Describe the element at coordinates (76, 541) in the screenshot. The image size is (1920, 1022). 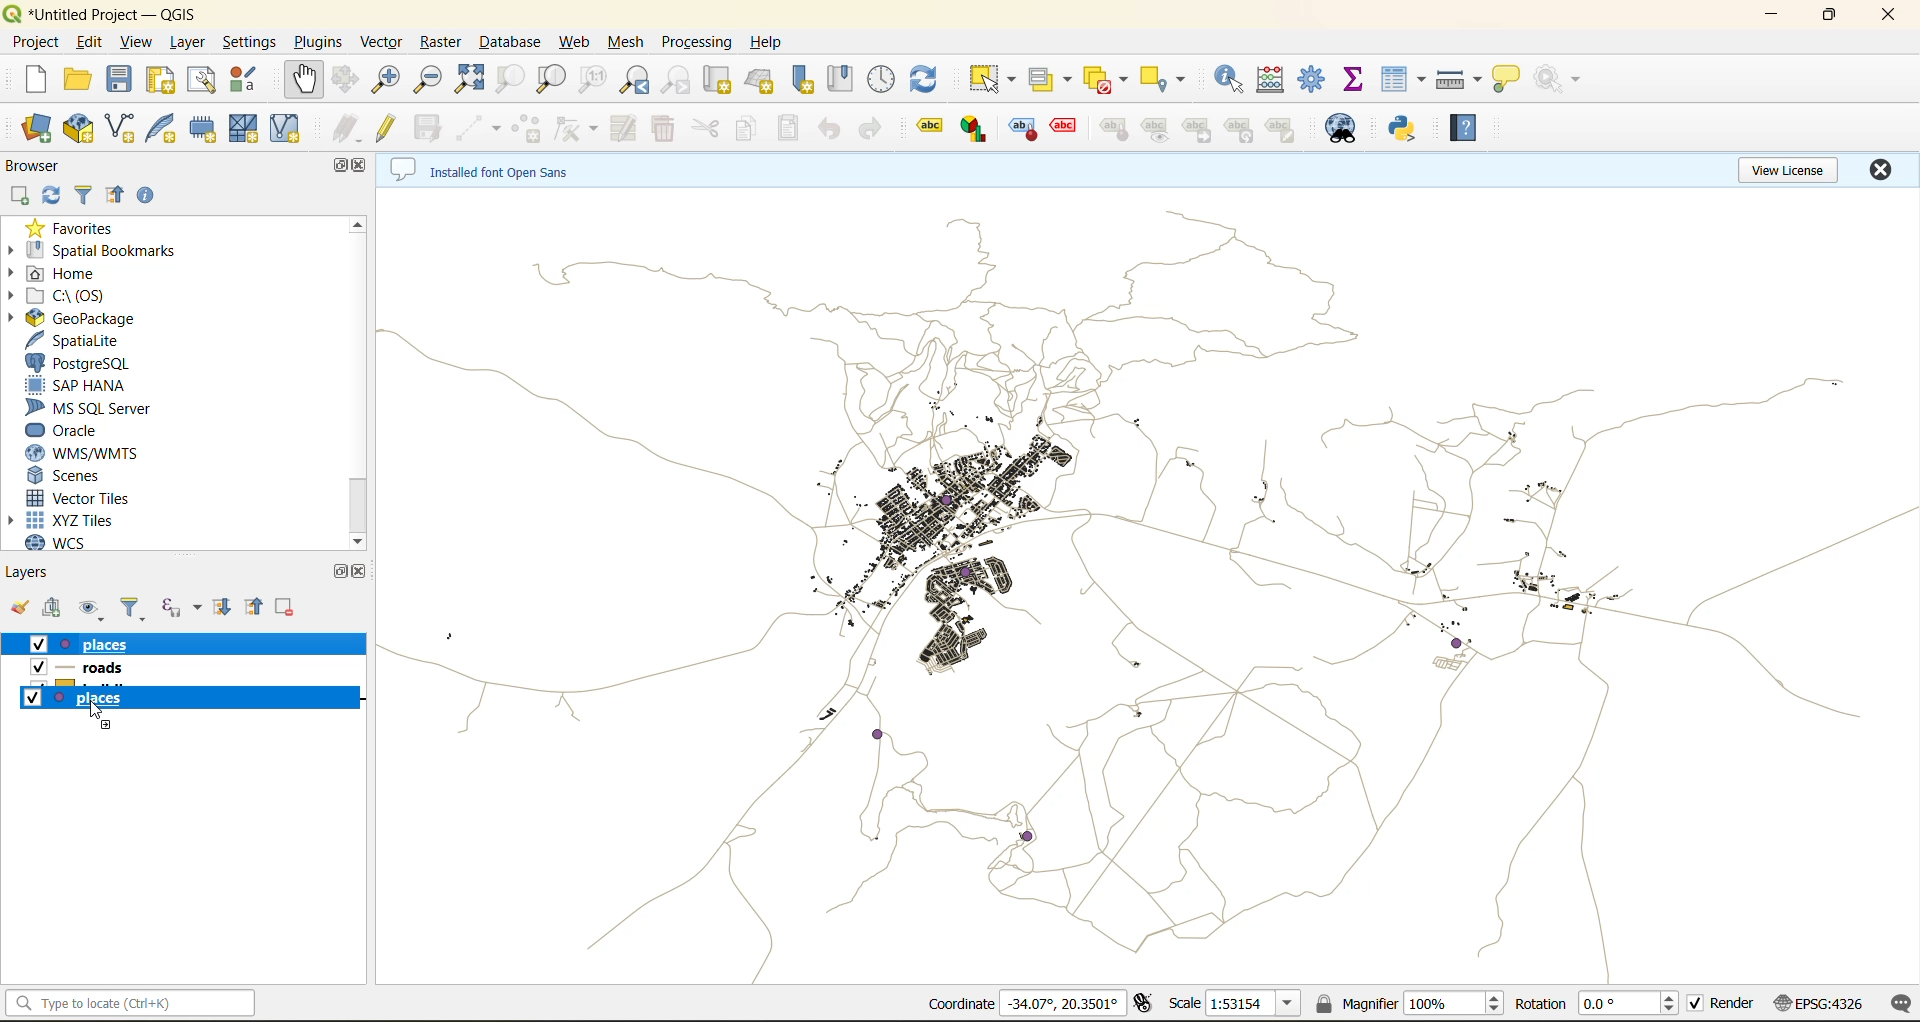
I see `wcs` at that location.